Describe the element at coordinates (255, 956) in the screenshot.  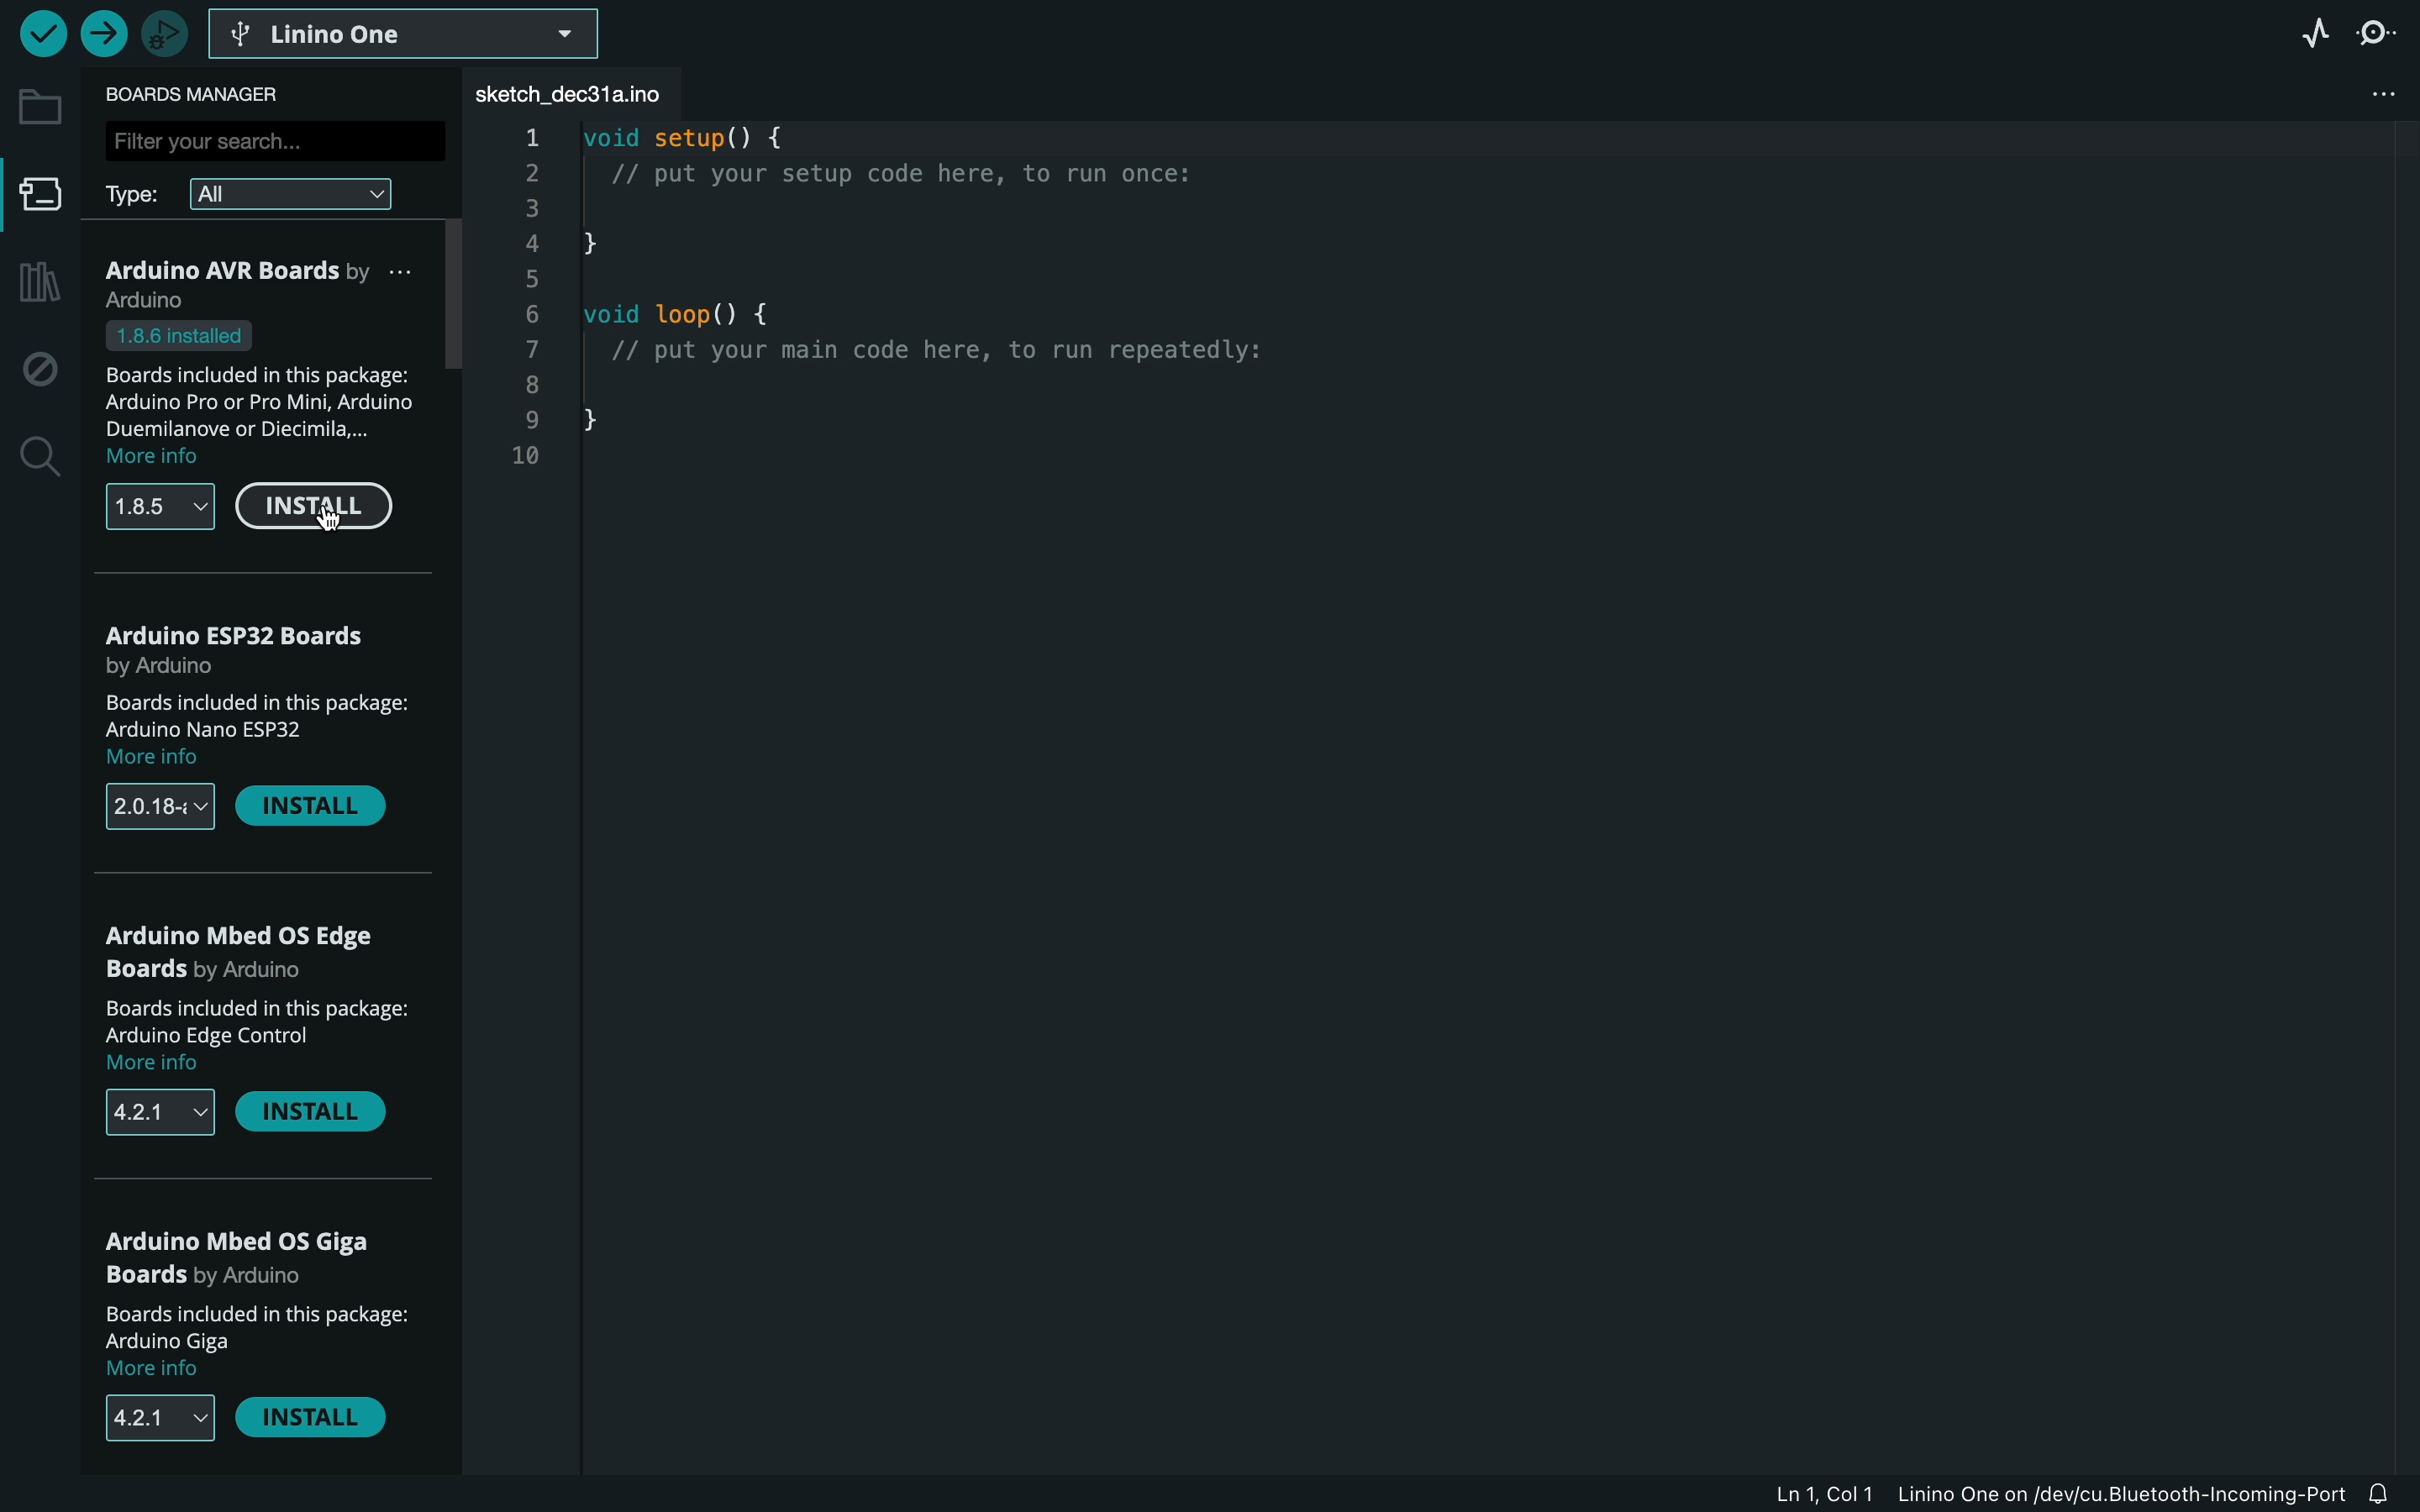
I see `arduino Mbed` at that location.